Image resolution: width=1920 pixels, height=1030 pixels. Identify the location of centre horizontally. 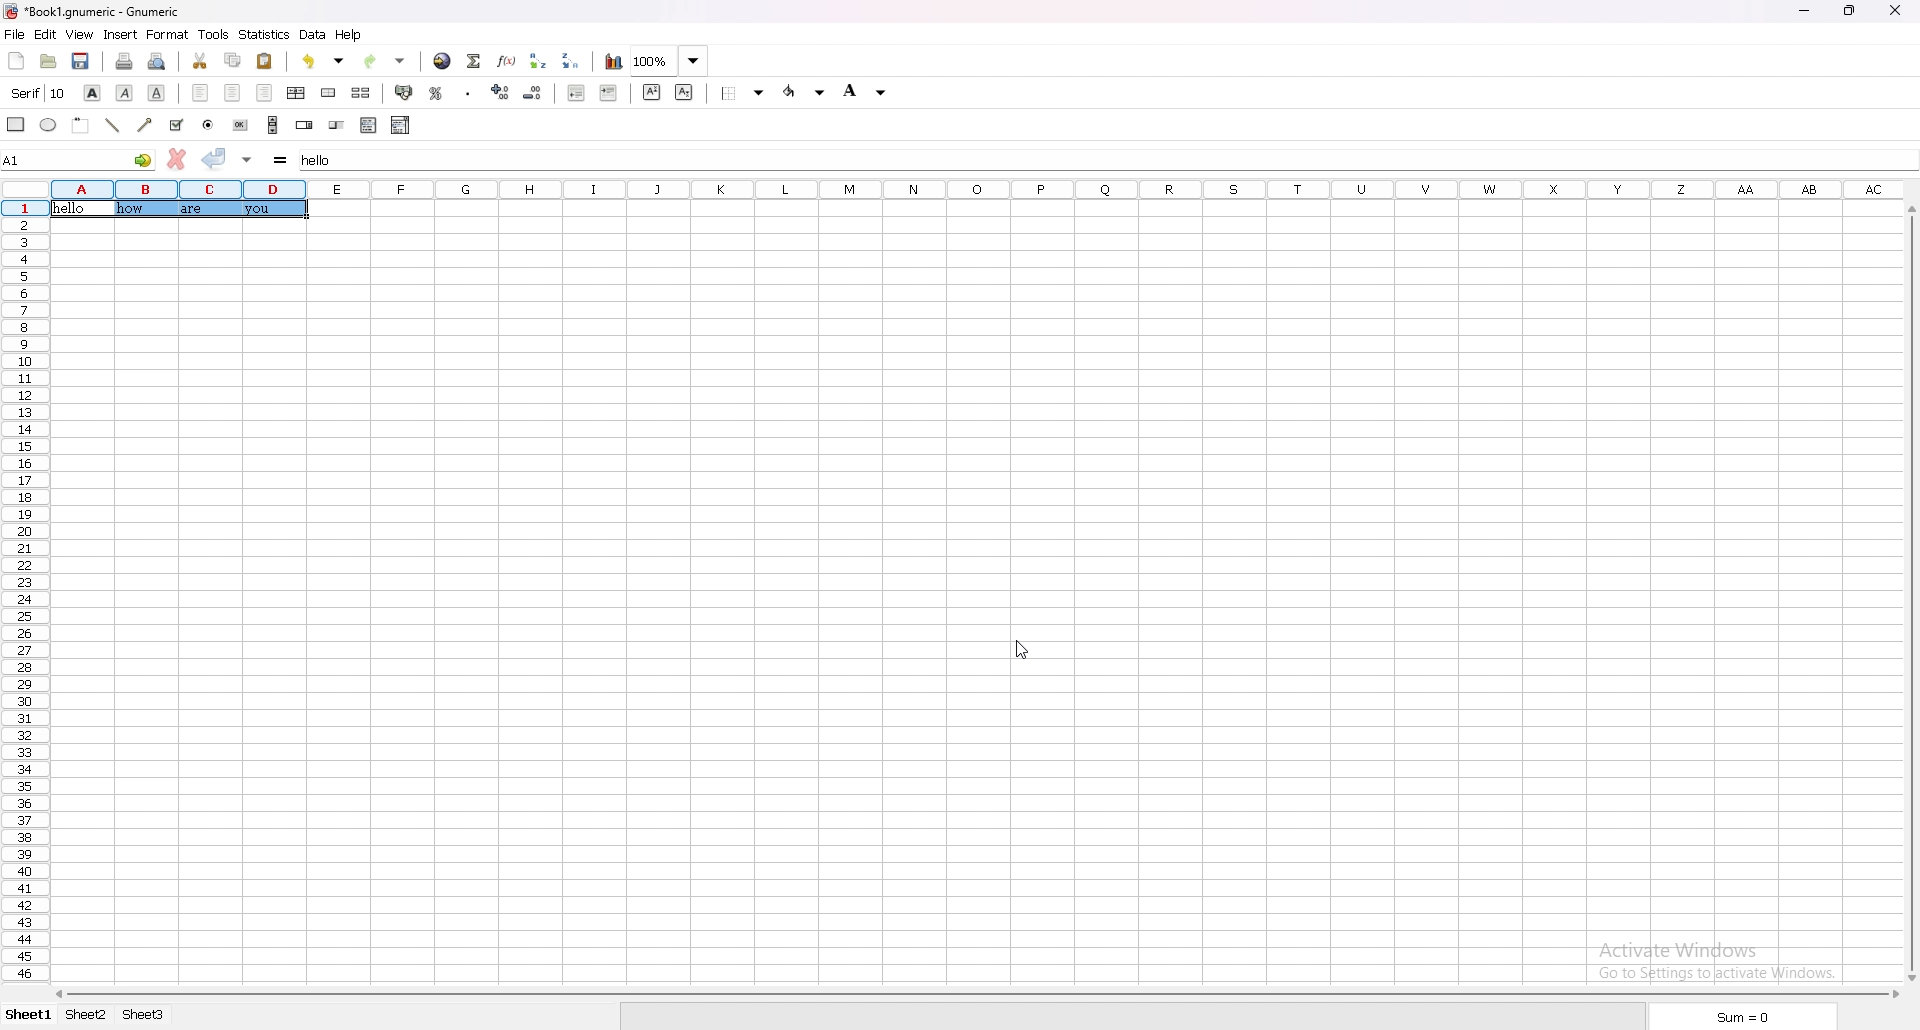
(298, 92).